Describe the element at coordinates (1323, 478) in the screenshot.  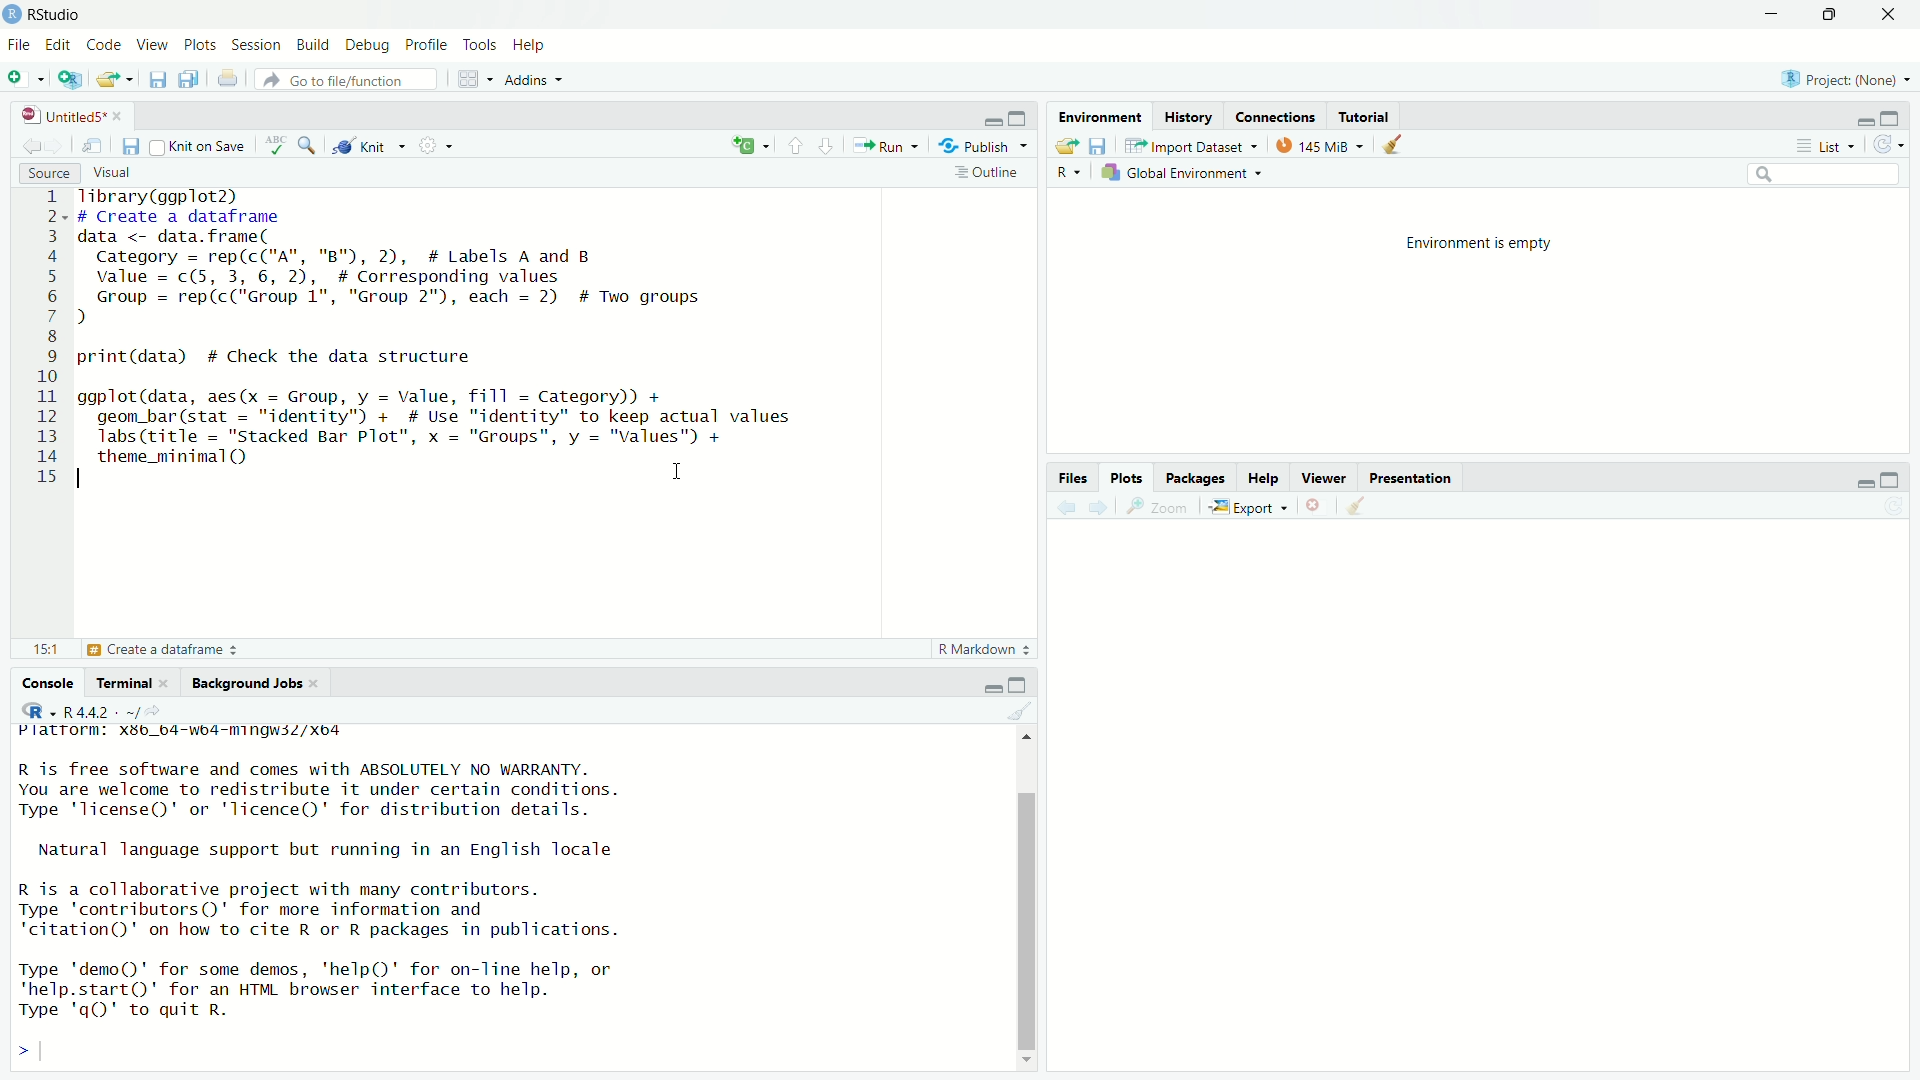
I see `Viewer` at that location.